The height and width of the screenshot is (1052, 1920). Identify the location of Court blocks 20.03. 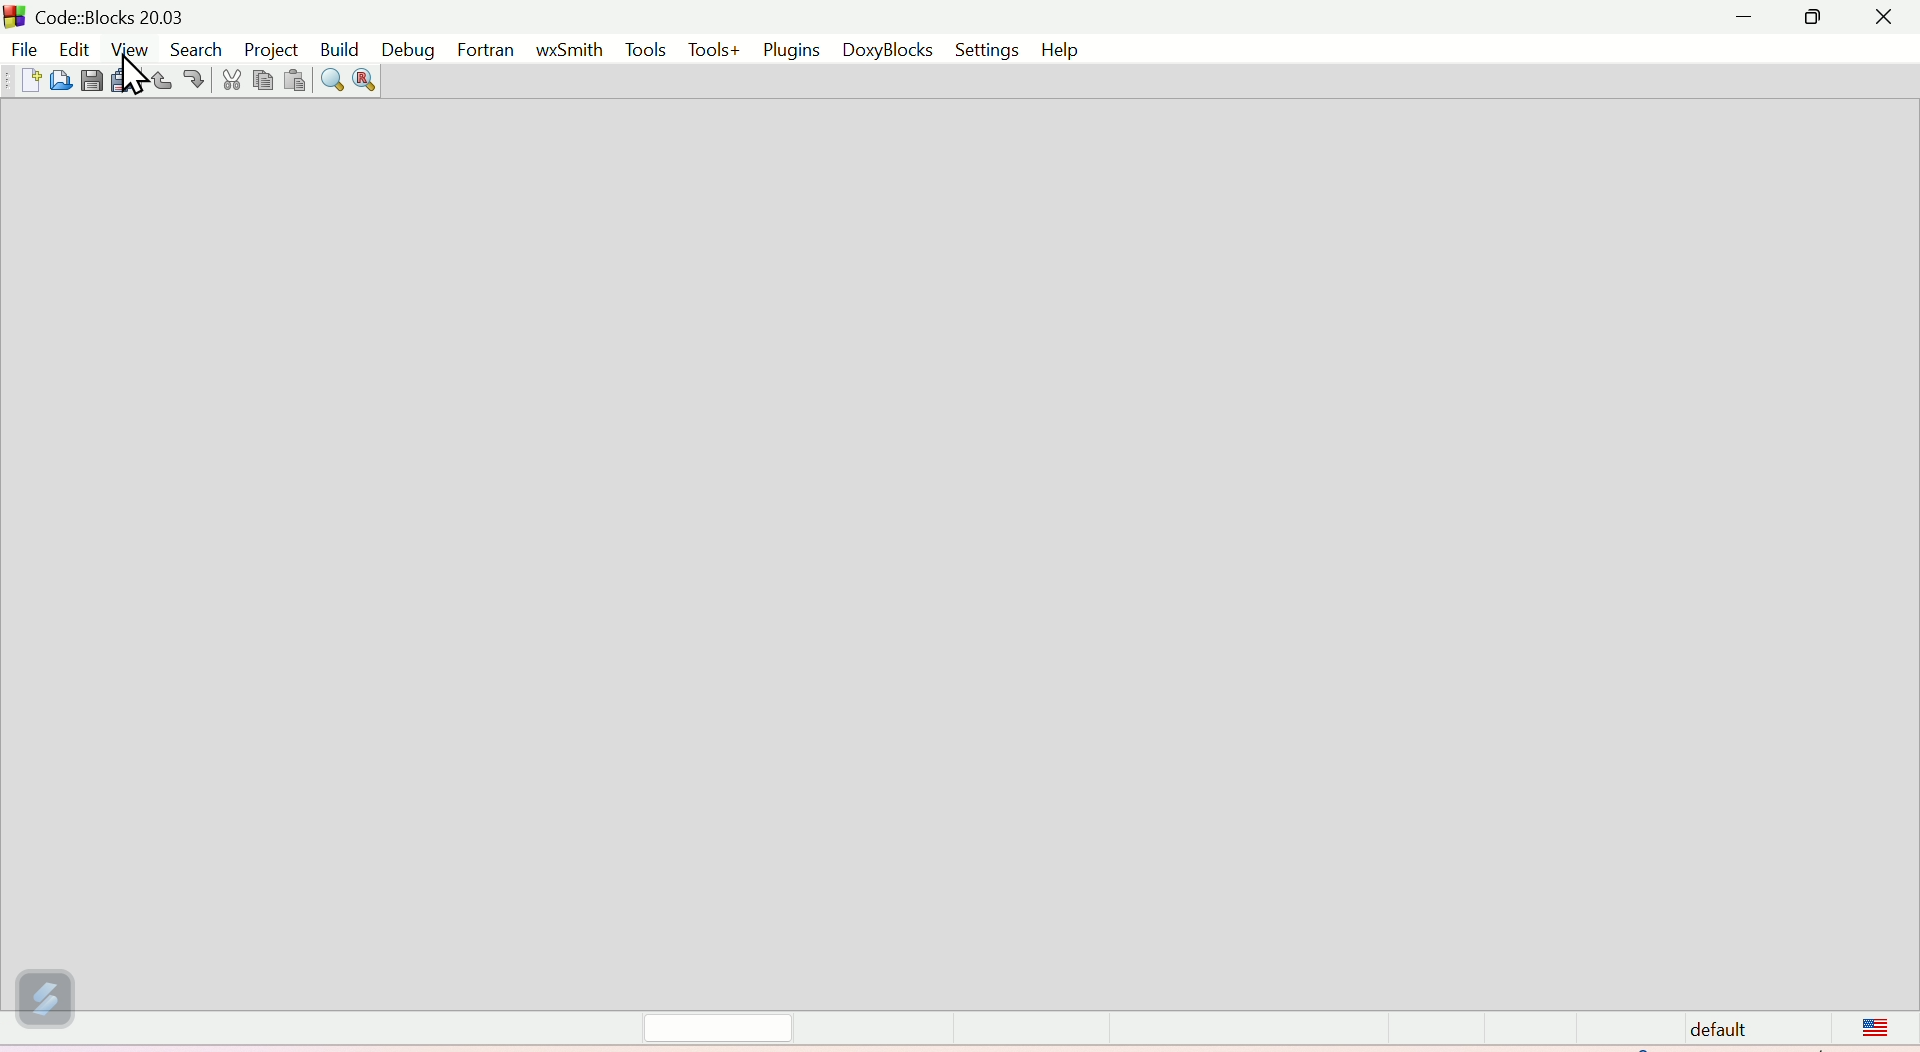
(121, 13).